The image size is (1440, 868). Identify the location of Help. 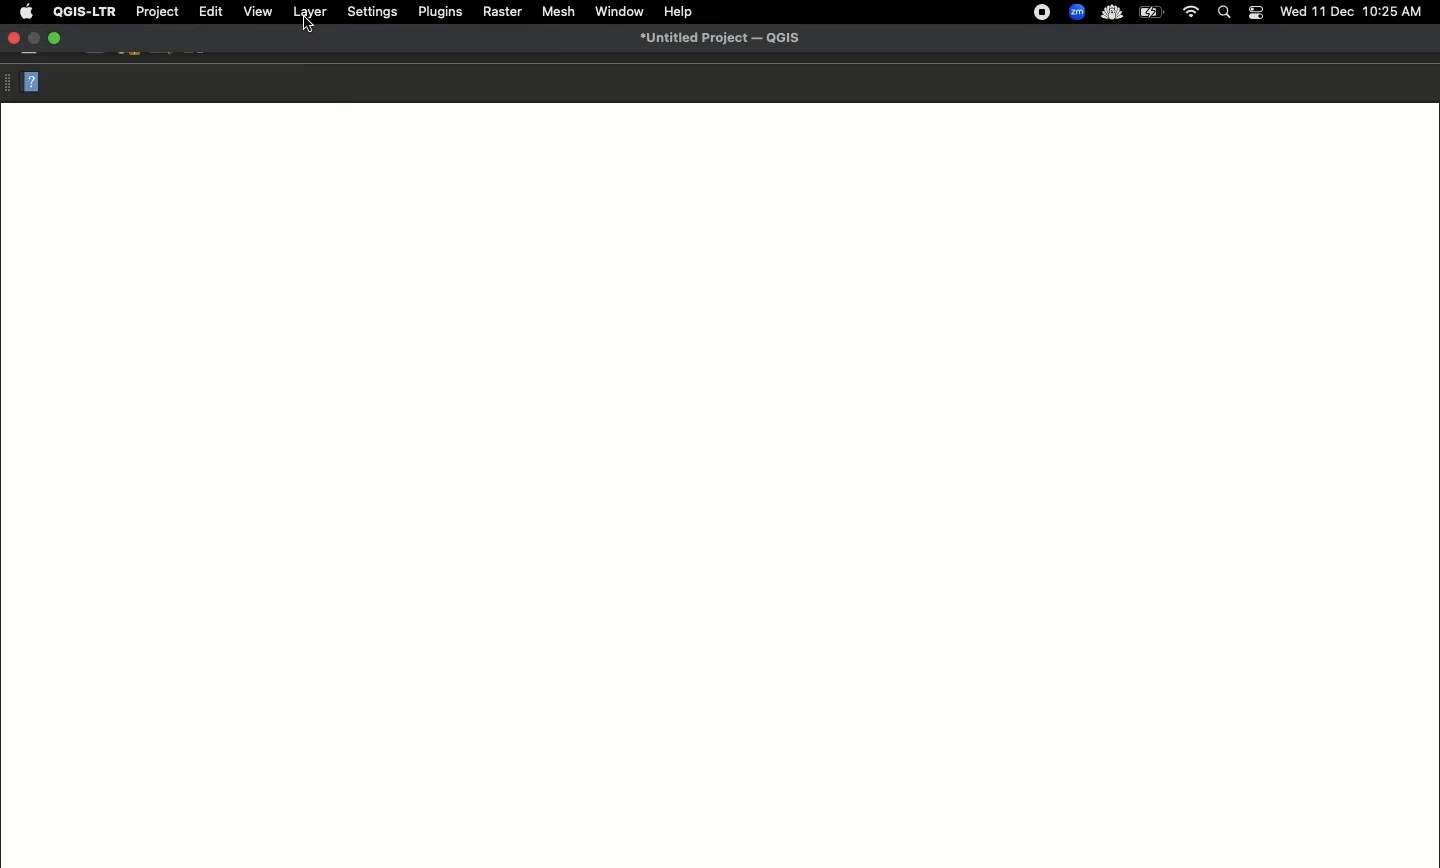
(677, 13).